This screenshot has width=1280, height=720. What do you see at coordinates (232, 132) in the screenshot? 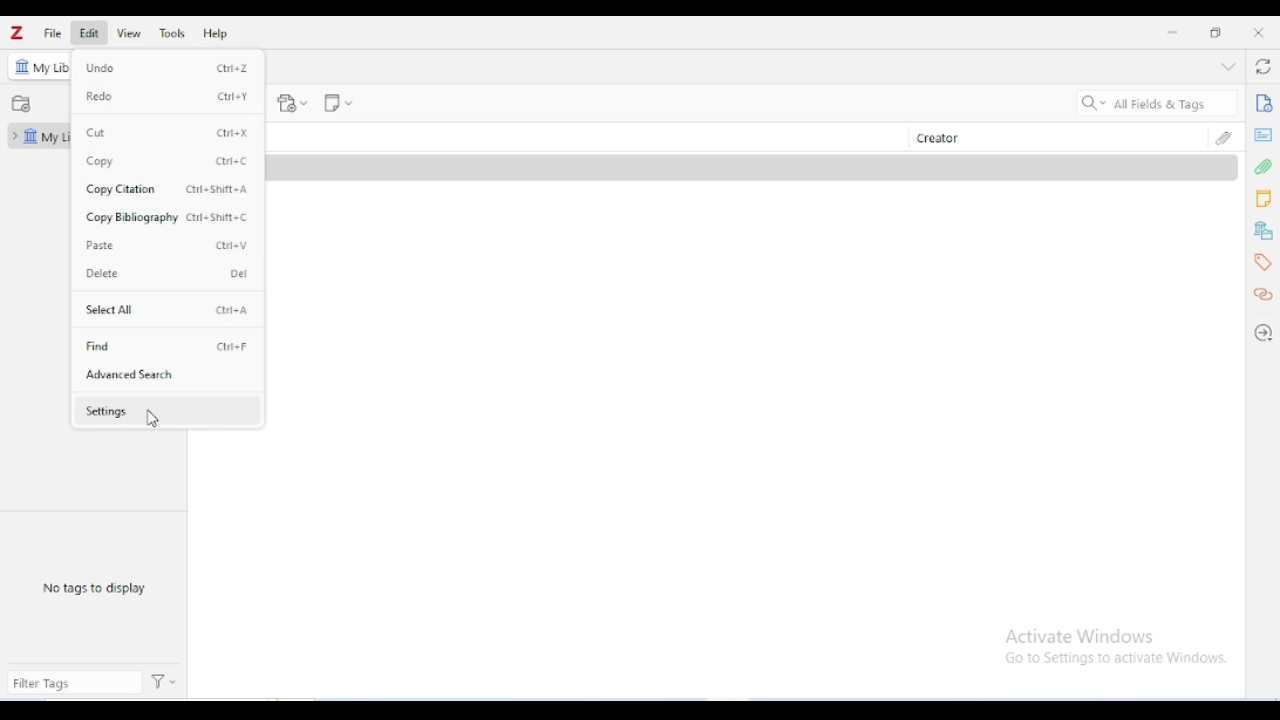
I see `ctrl+X` at bounding box center [232, 132].